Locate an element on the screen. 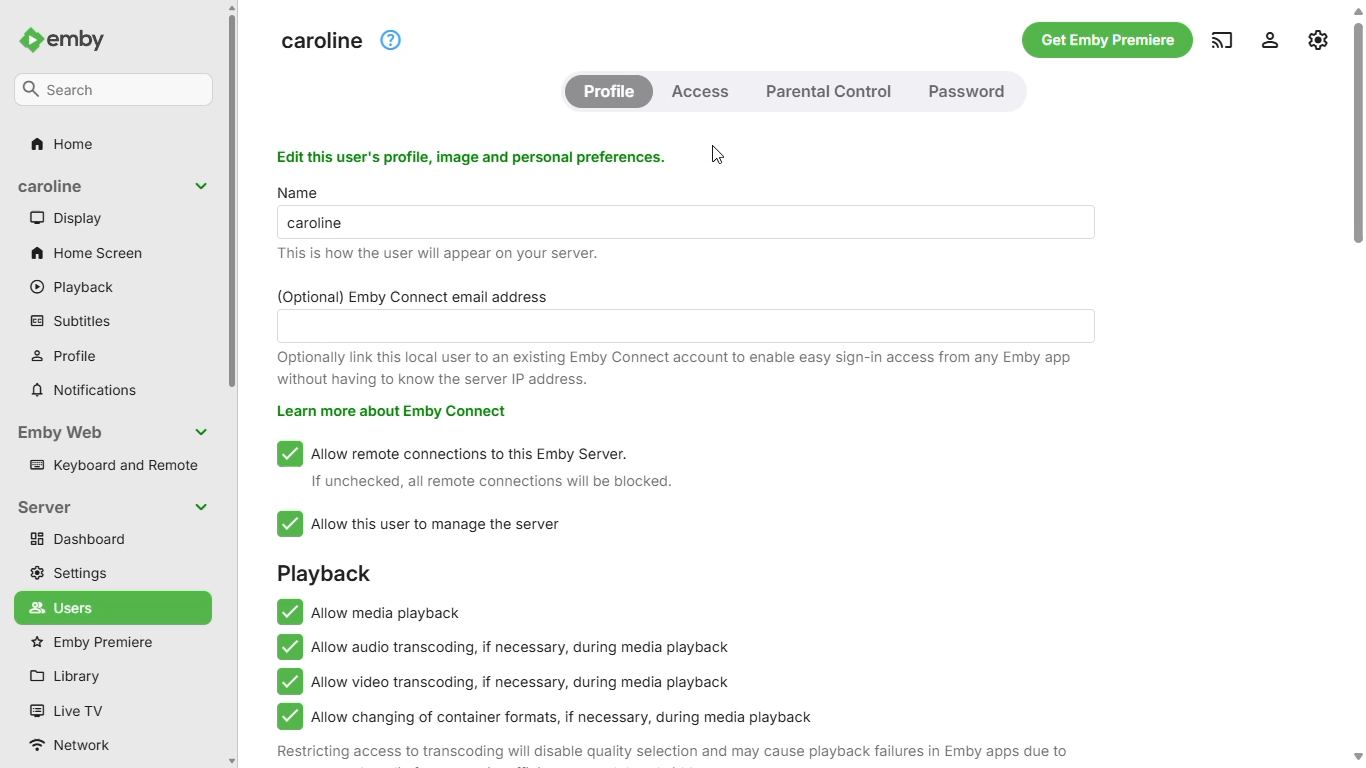 The width and height of the screenshot is (1366, 768). allow media playback is located at coordinates (368, 612).